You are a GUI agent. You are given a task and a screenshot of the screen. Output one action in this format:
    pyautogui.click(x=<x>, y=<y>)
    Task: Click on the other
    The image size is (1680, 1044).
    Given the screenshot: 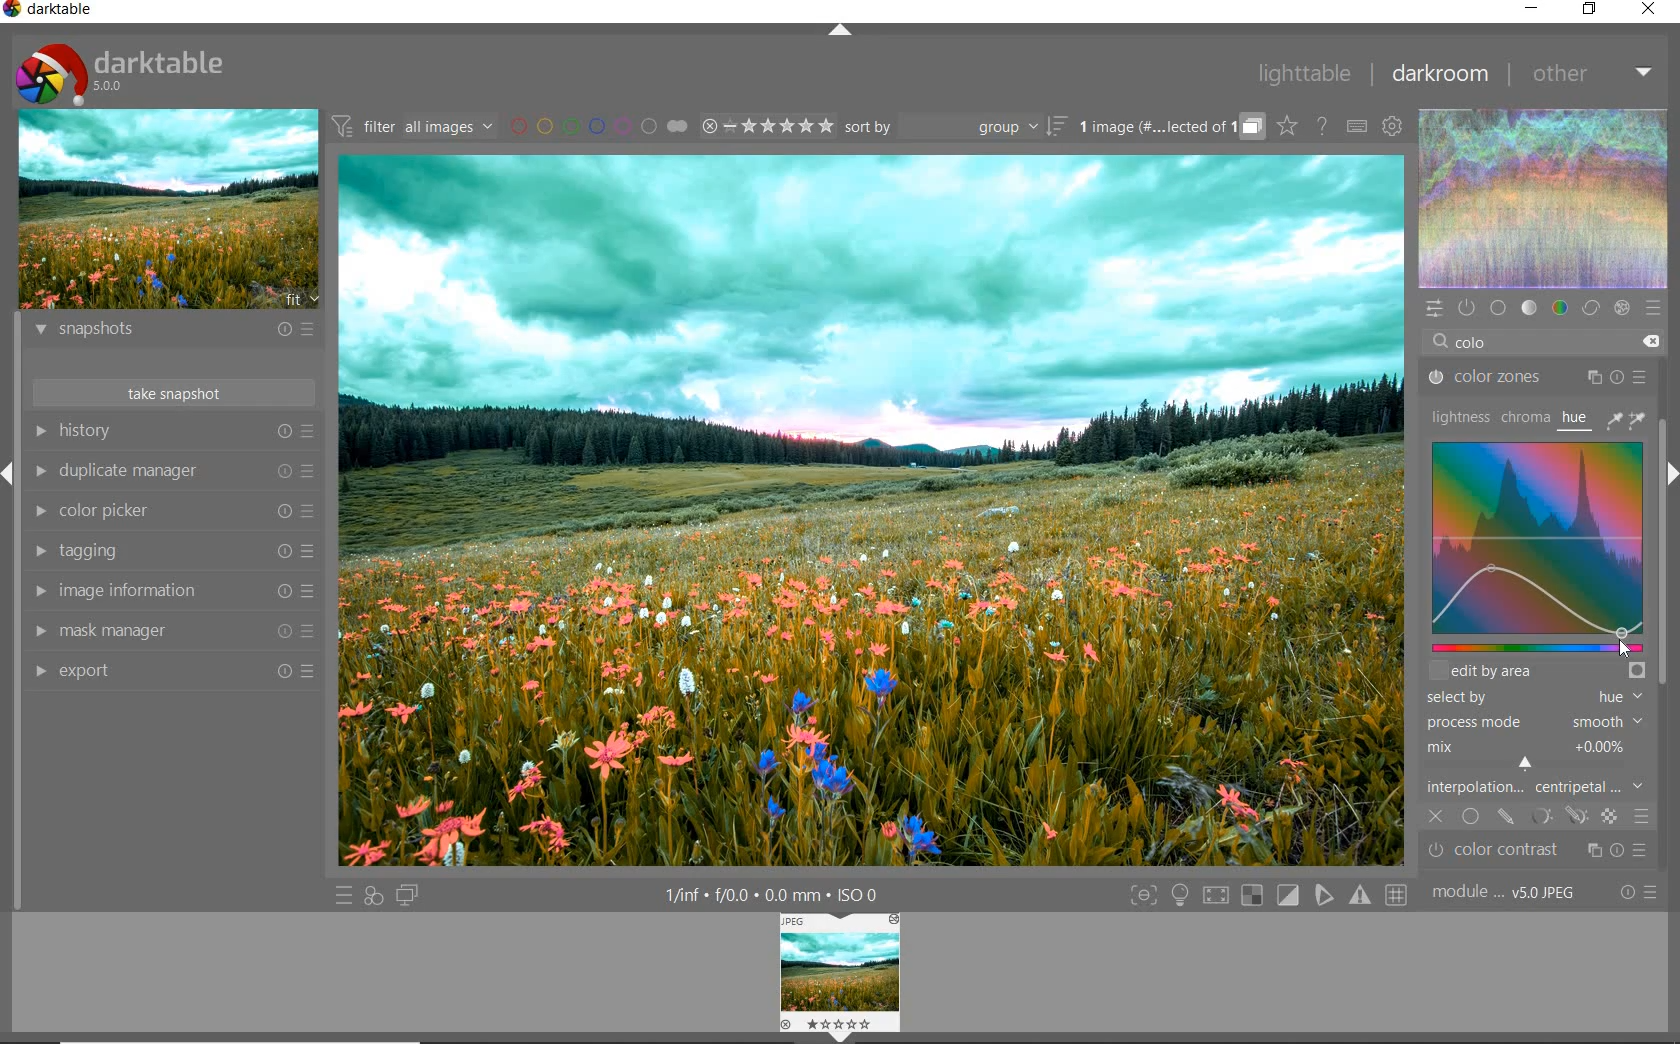 What is the action you would take?
    pyautogui.click(x=1595, y=73)
    